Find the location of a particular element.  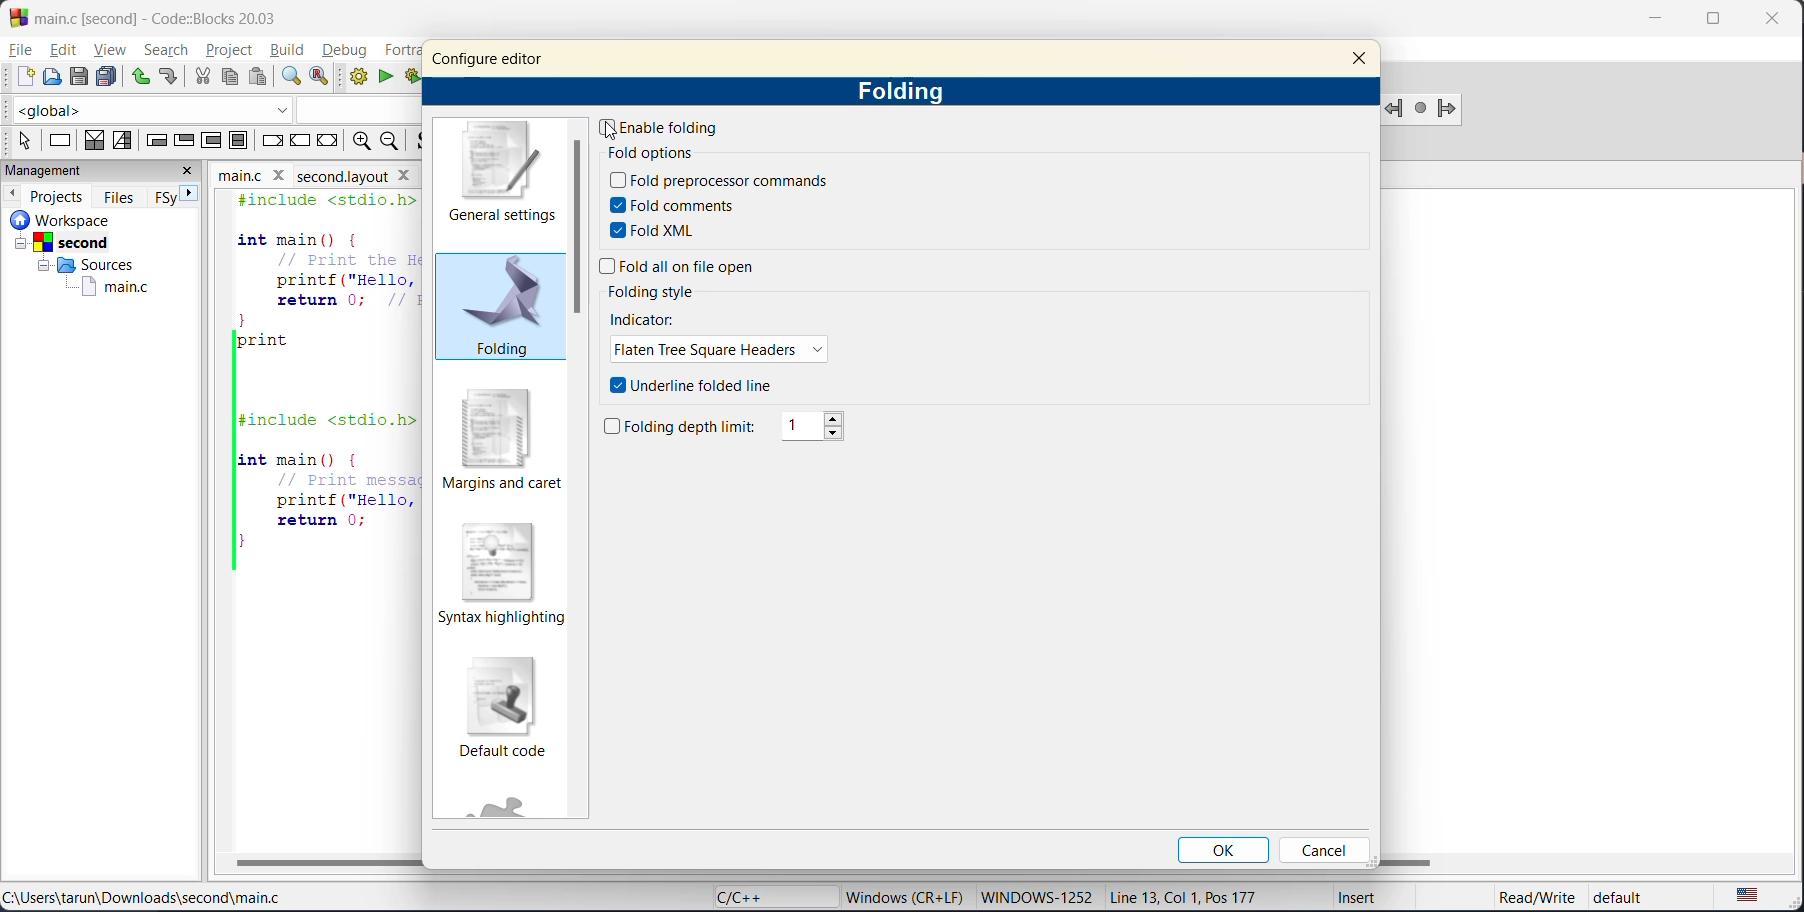

fortran is located at coordinates (402, 52).